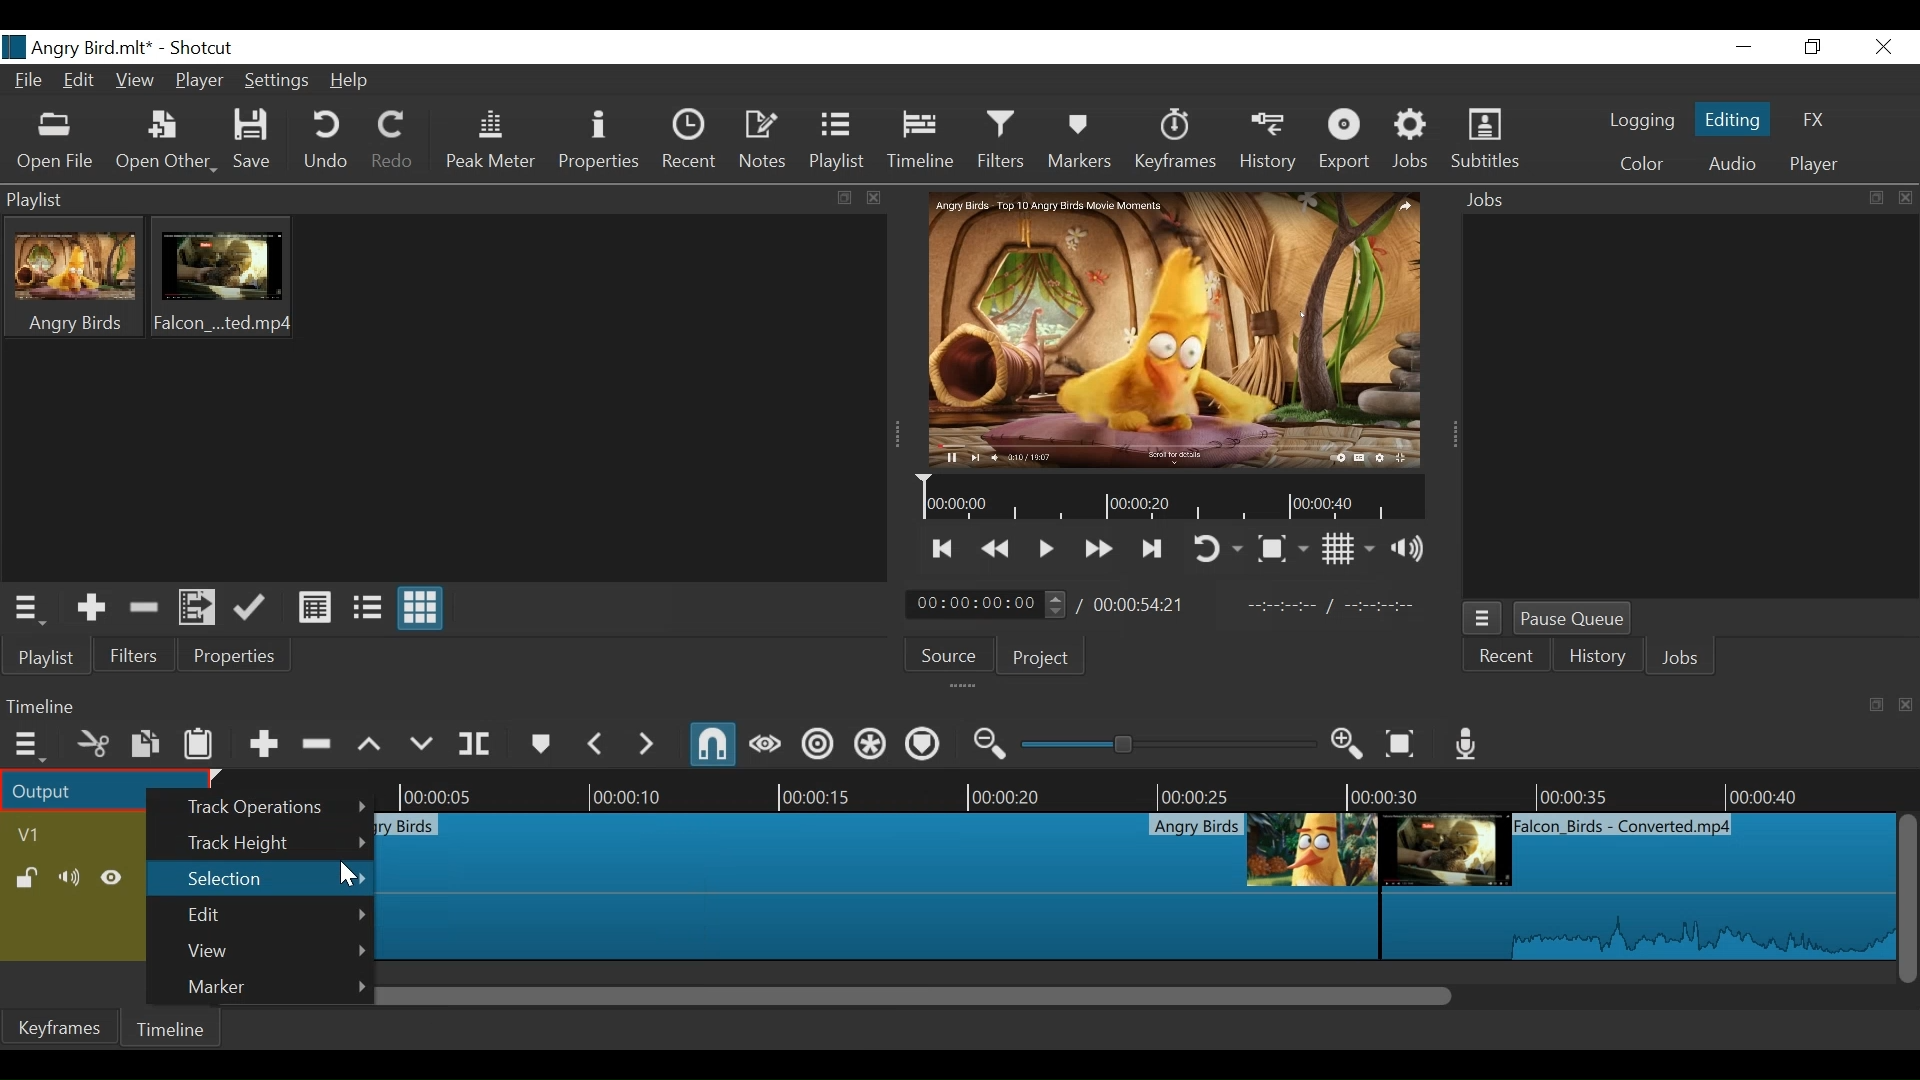  I want to click on , so click(959, 705).